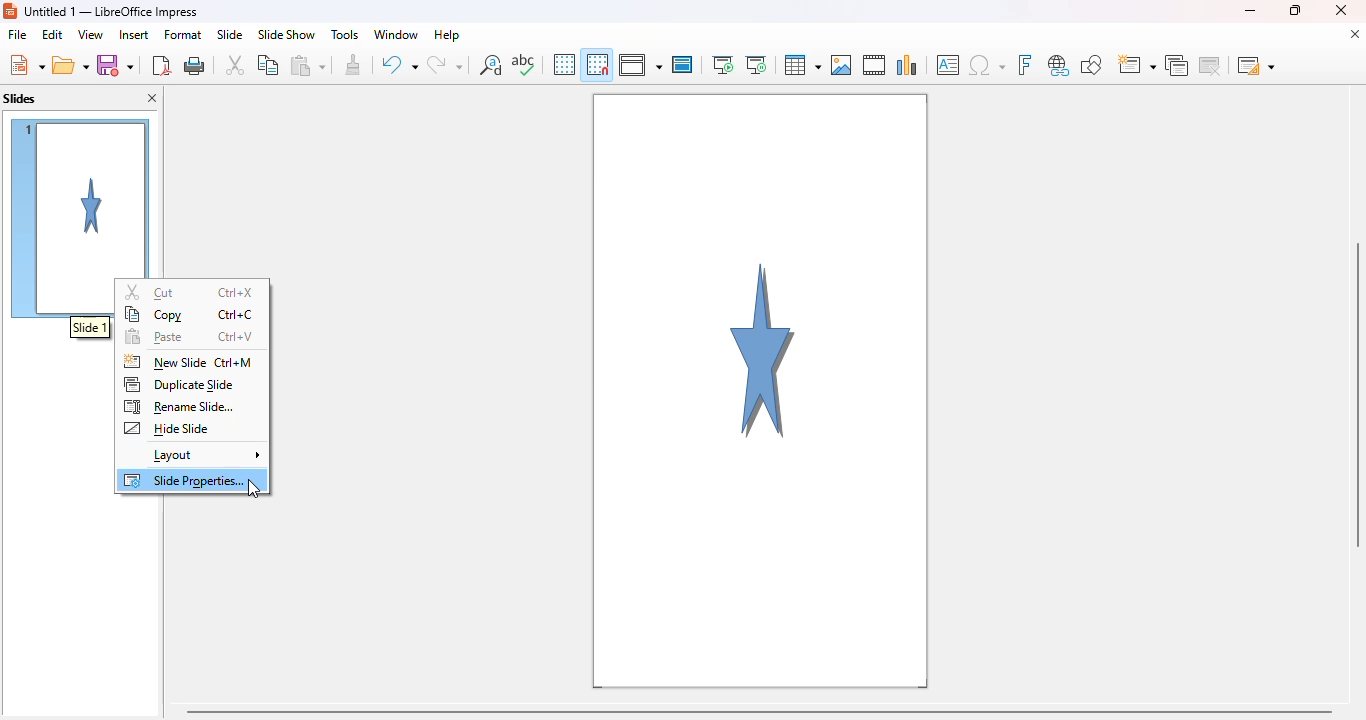 The width and height of the screenshot is (1366, 720). I want to click on insert text box, so click(948, 65).